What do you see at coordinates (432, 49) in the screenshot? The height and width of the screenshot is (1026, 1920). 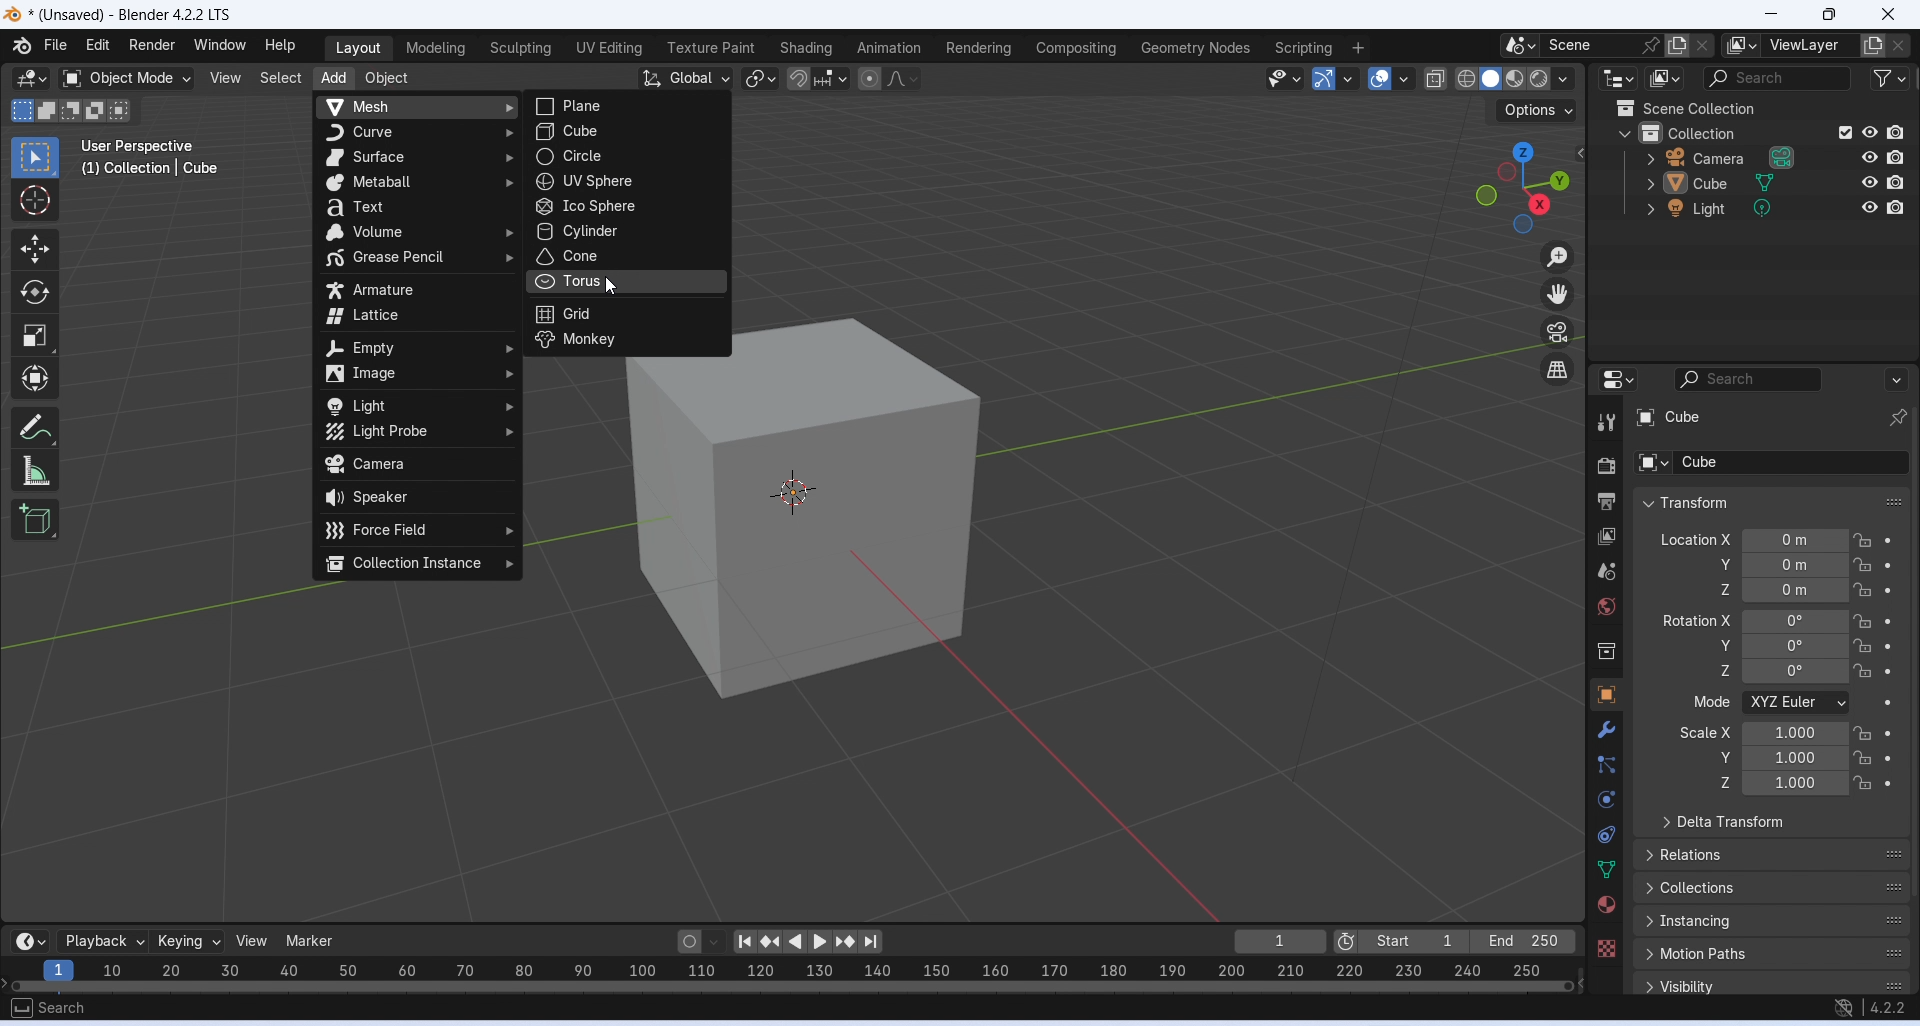 I see `Modeling` at bounding box center [432, 49].